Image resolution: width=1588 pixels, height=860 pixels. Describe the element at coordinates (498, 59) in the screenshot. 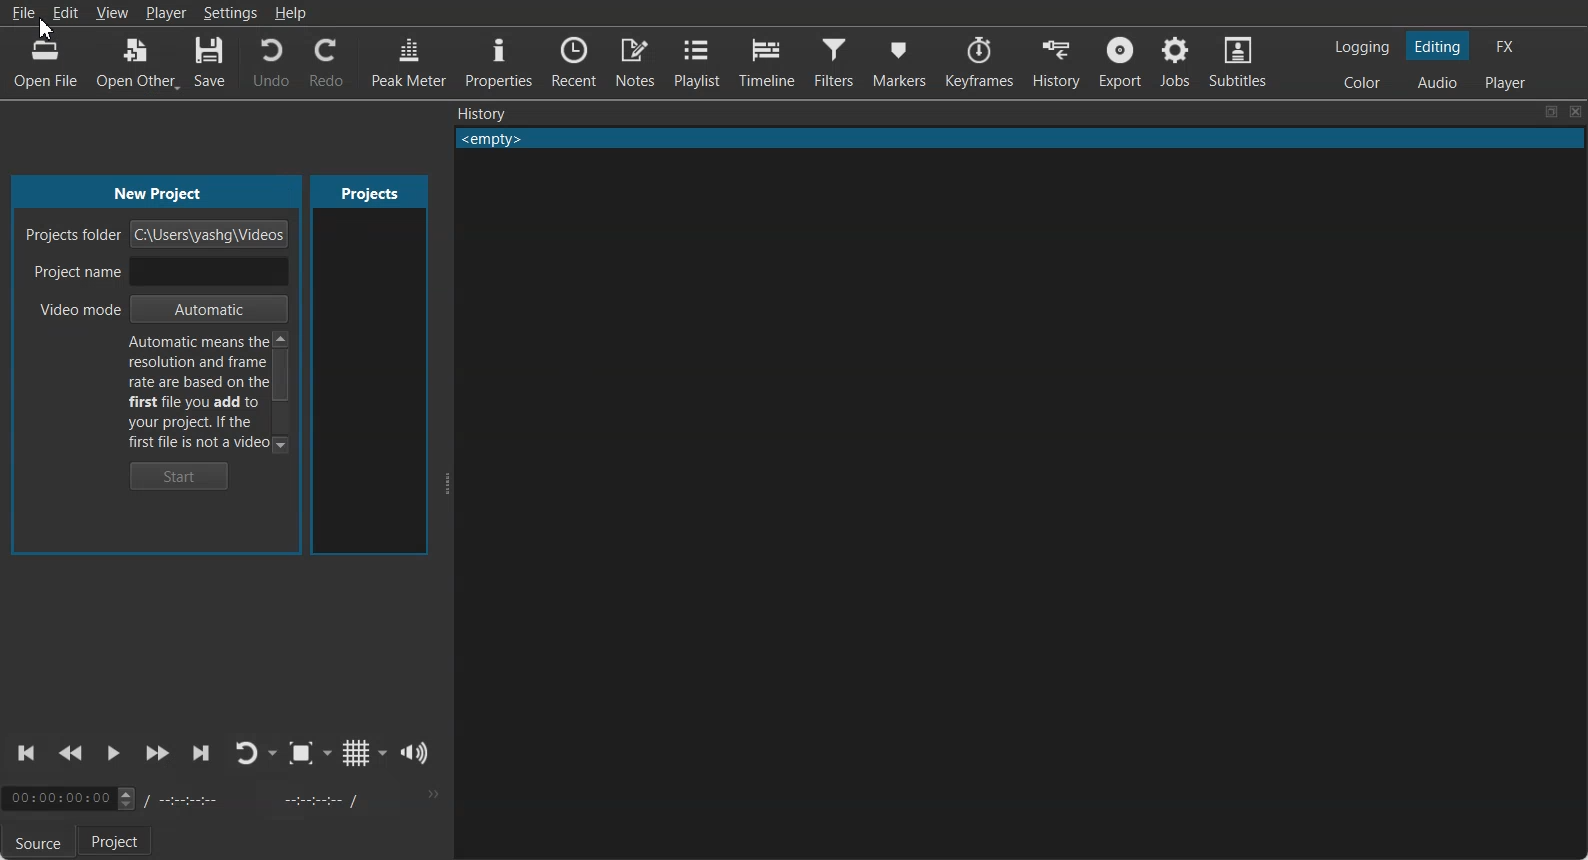

I see `Properties` at that location.